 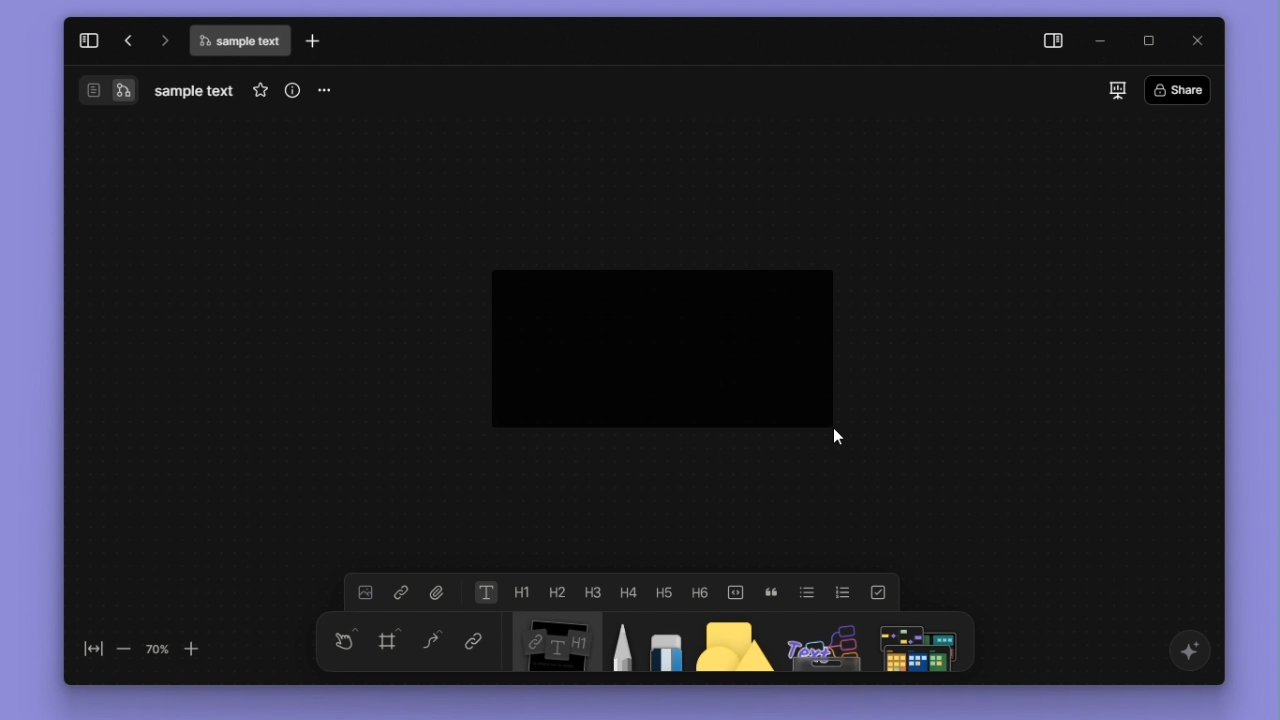 I want to click on new tab, so click(x=317, y=41).